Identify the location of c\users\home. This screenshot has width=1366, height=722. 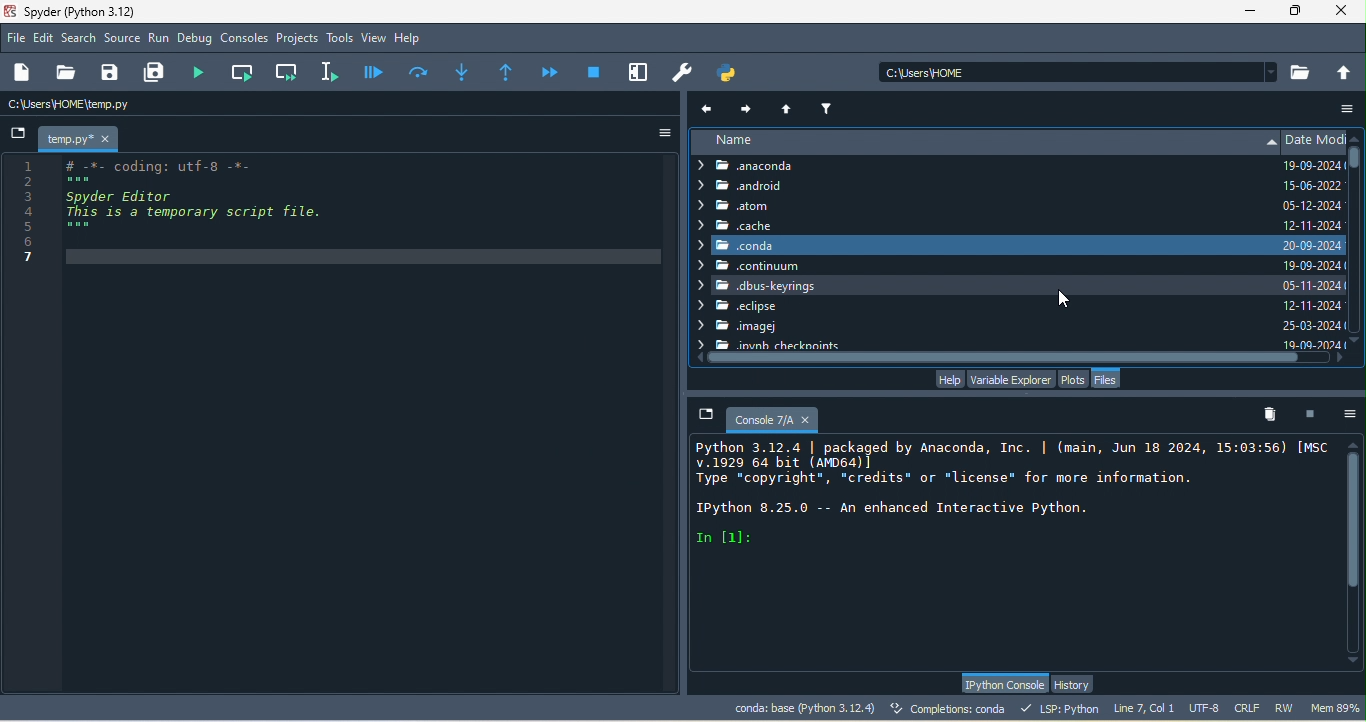
(1078, 71).